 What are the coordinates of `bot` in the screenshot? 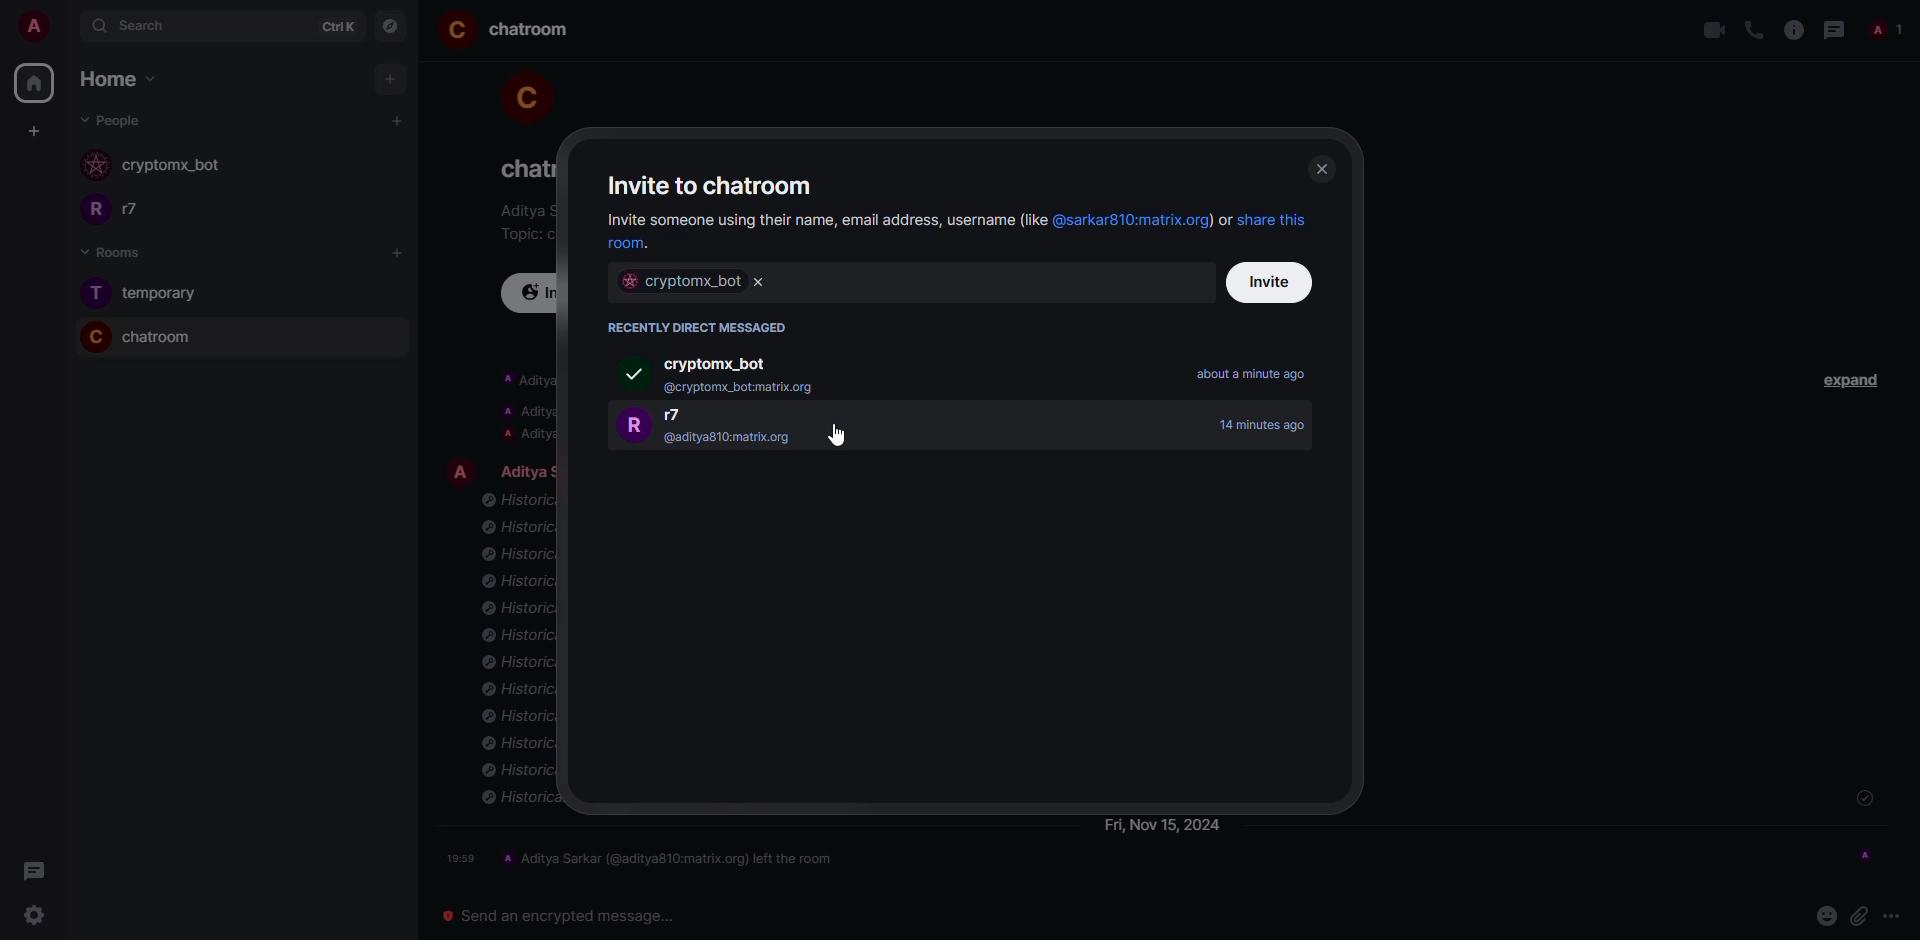 It's located at (172, 167).